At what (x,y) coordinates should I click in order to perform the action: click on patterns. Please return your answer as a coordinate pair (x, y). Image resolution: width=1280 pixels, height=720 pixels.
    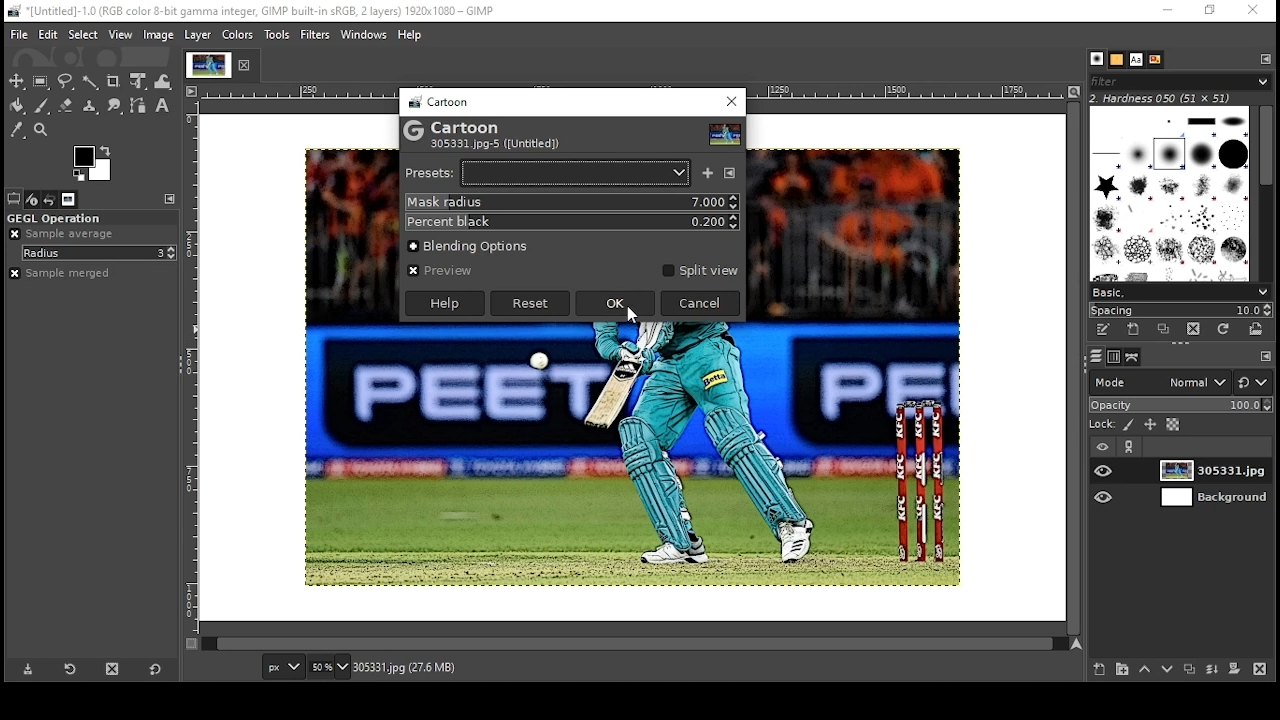
    Looking at the image, I should click on (1118, 60).